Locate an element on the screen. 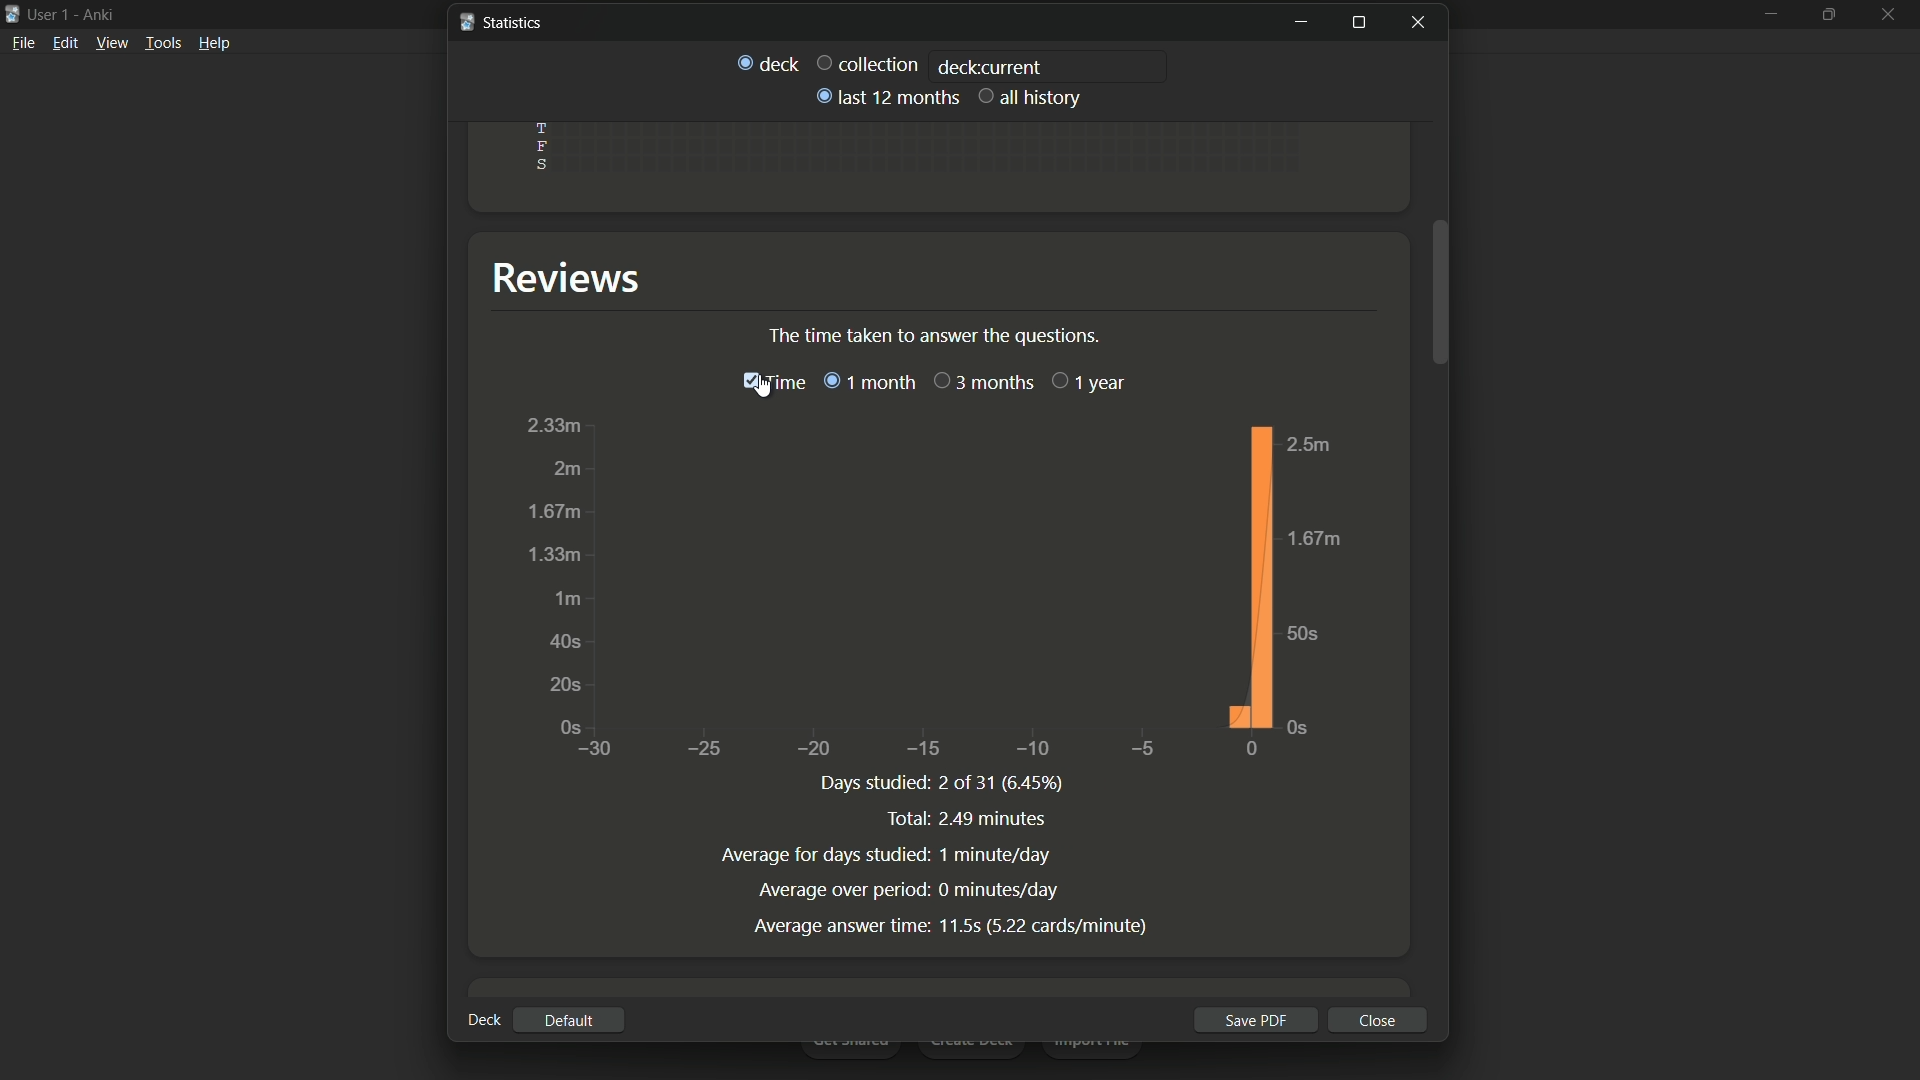  close is located at coordinates (1378, 1020).